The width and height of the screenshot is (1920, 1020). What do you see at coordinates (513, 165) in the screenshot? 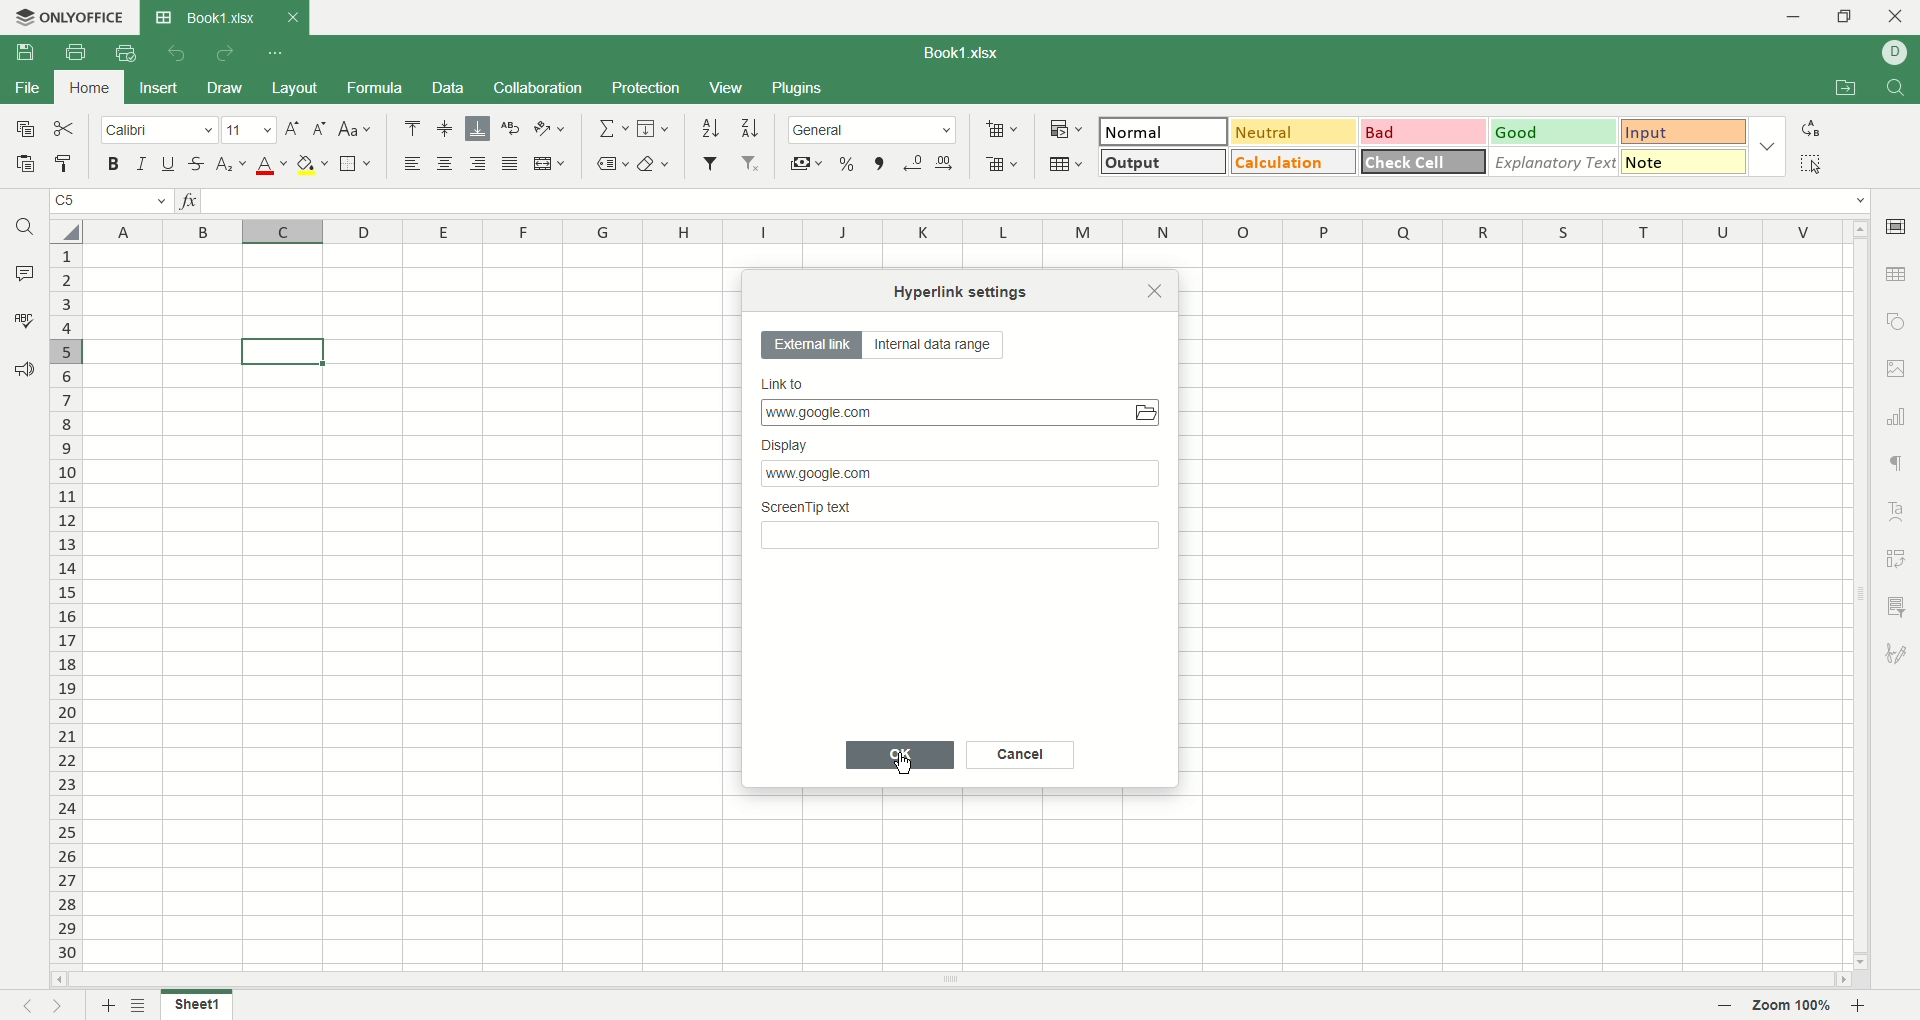
I see `justified` at bounding box center [513, 165].